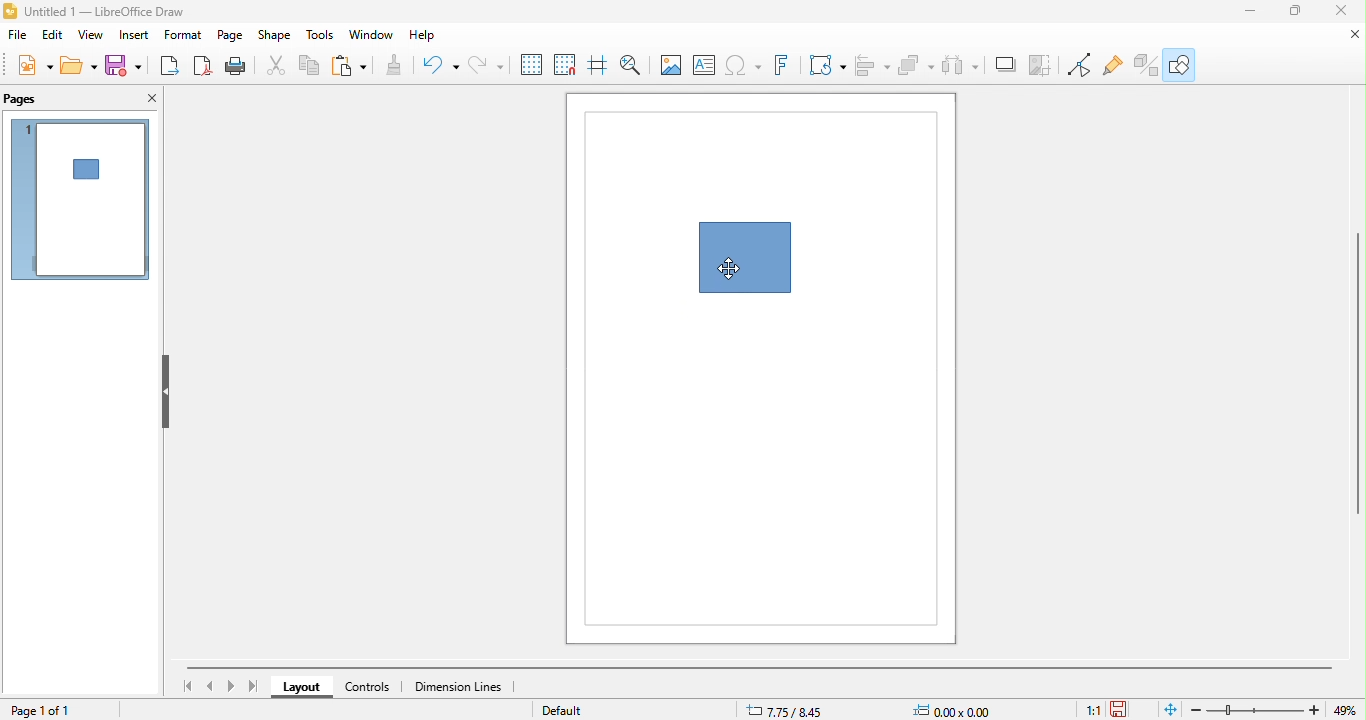 This screenshot has height=720, width=1366. What do you see at coordinates (532, 65) in the screenshot?
I see `display grid` at bounding box center [532, 65].